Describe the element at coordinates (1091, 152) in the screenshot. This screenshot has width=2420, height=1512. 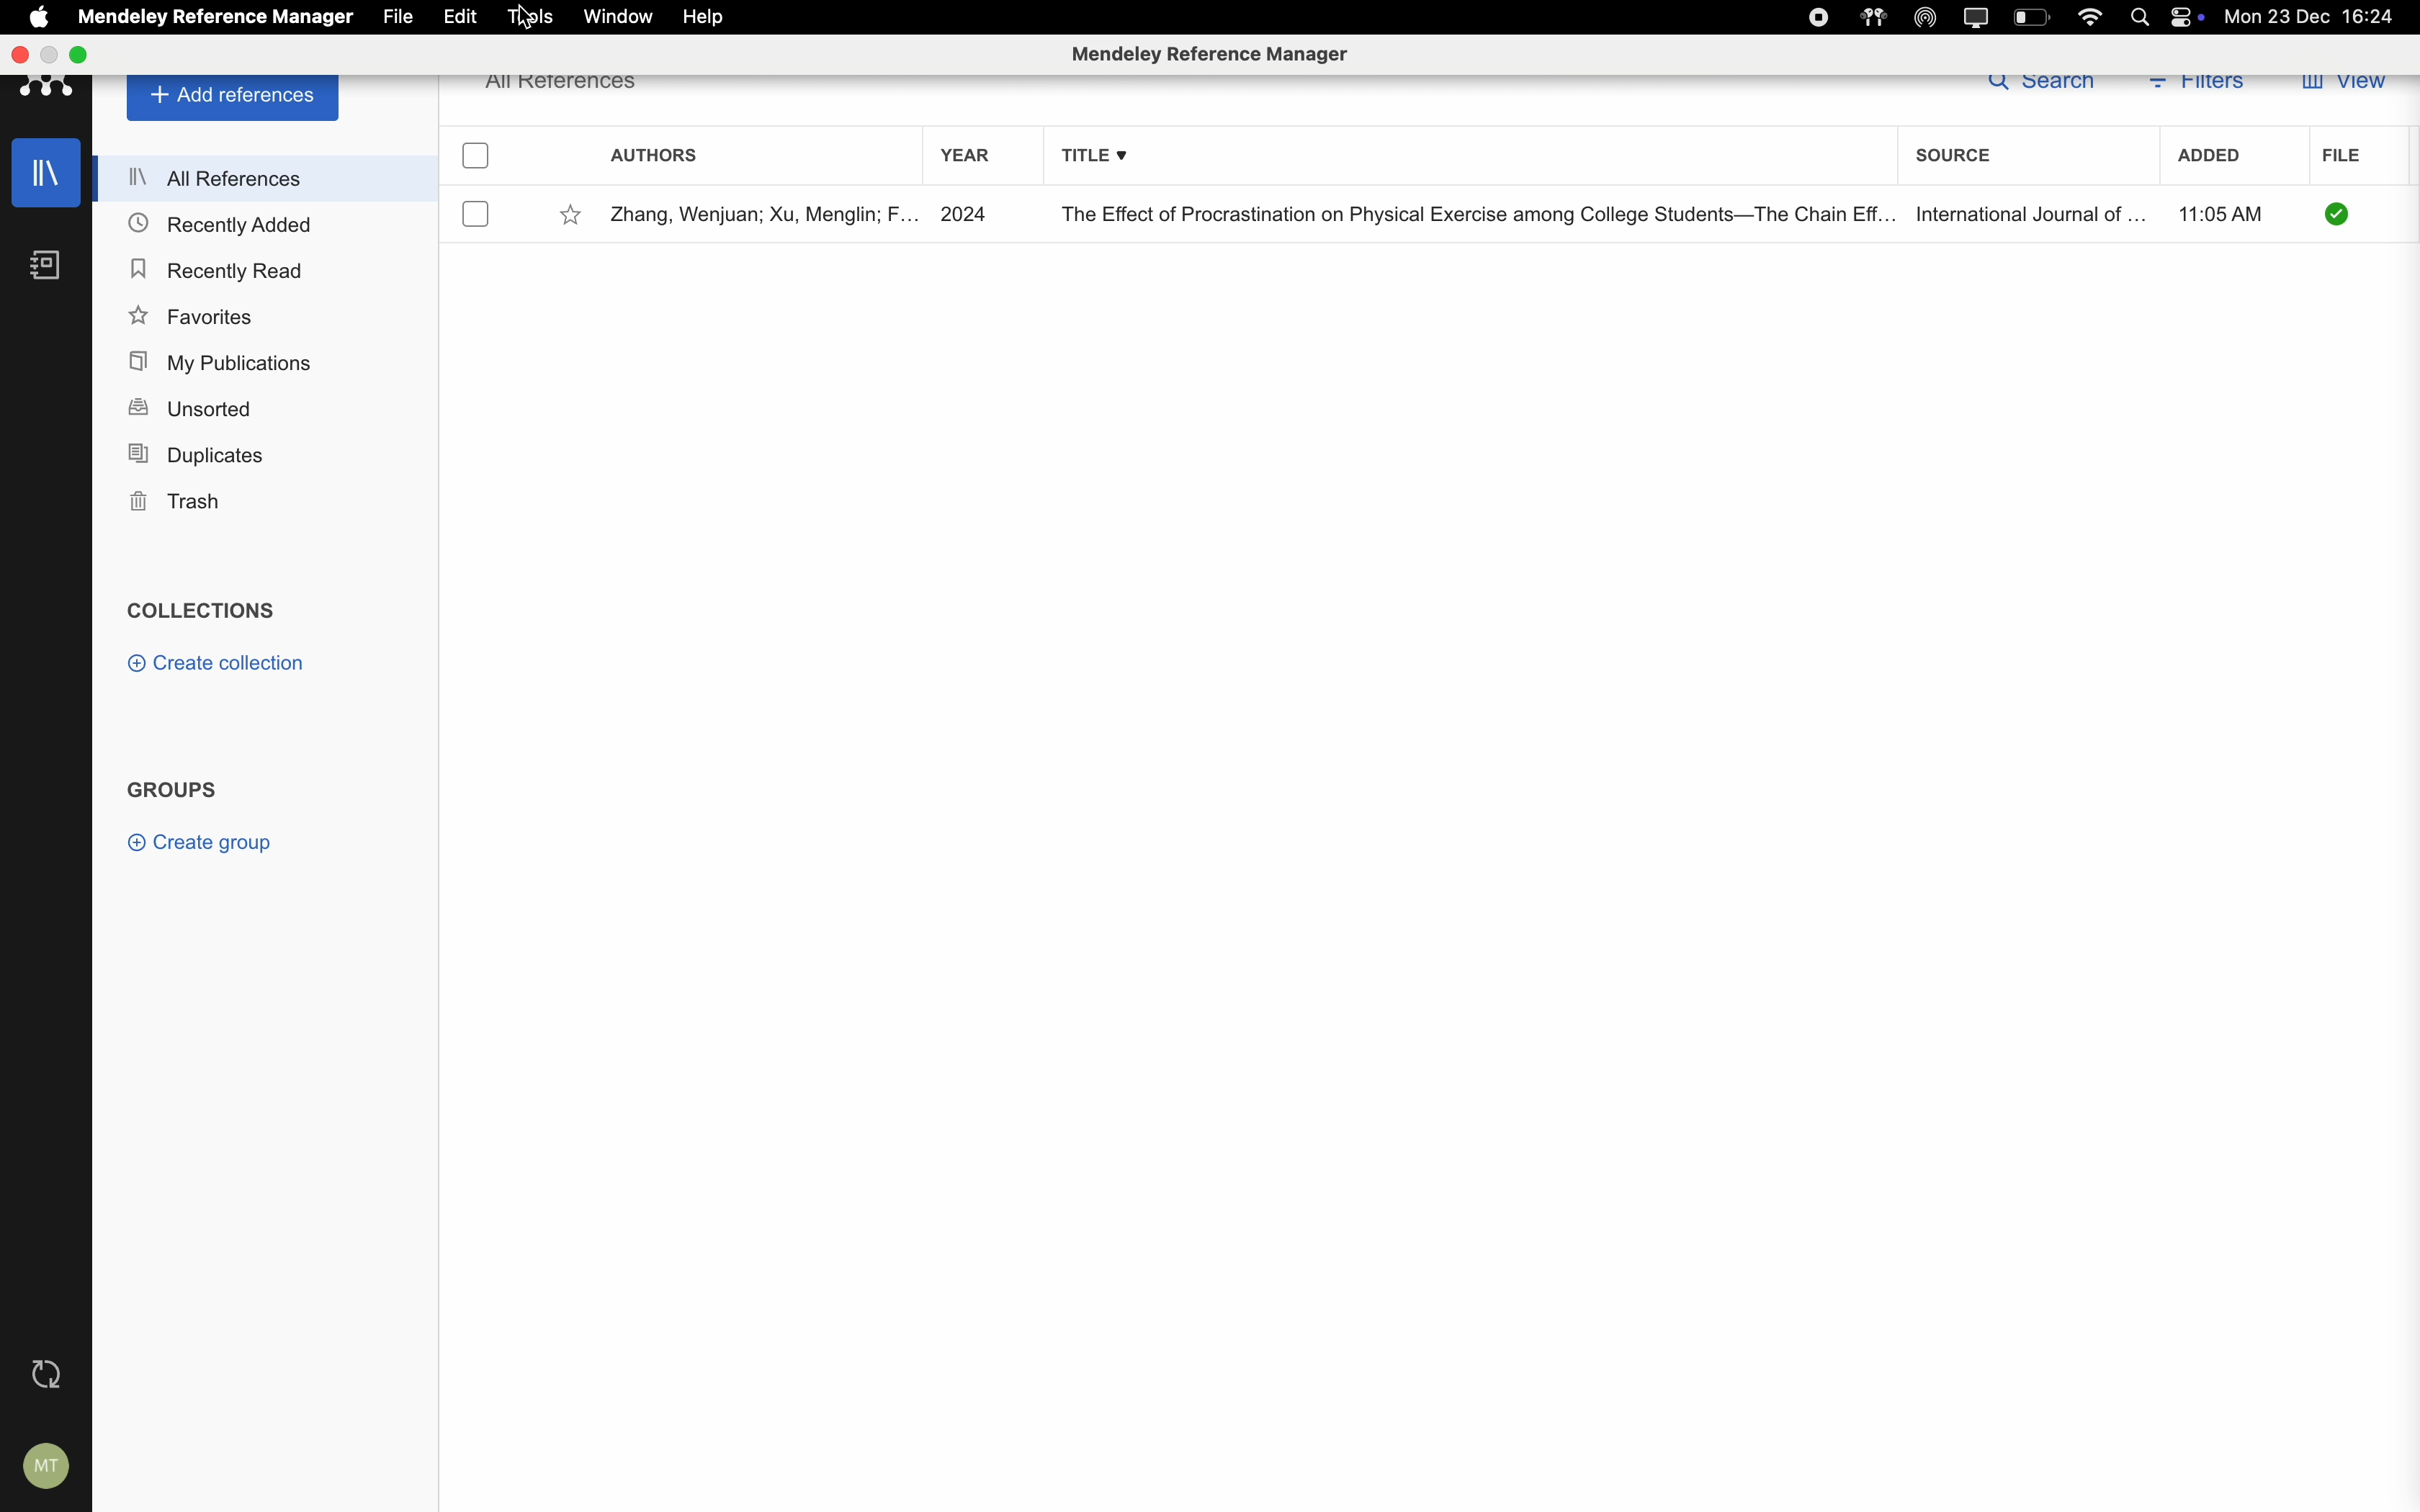
I see `title` at that location.